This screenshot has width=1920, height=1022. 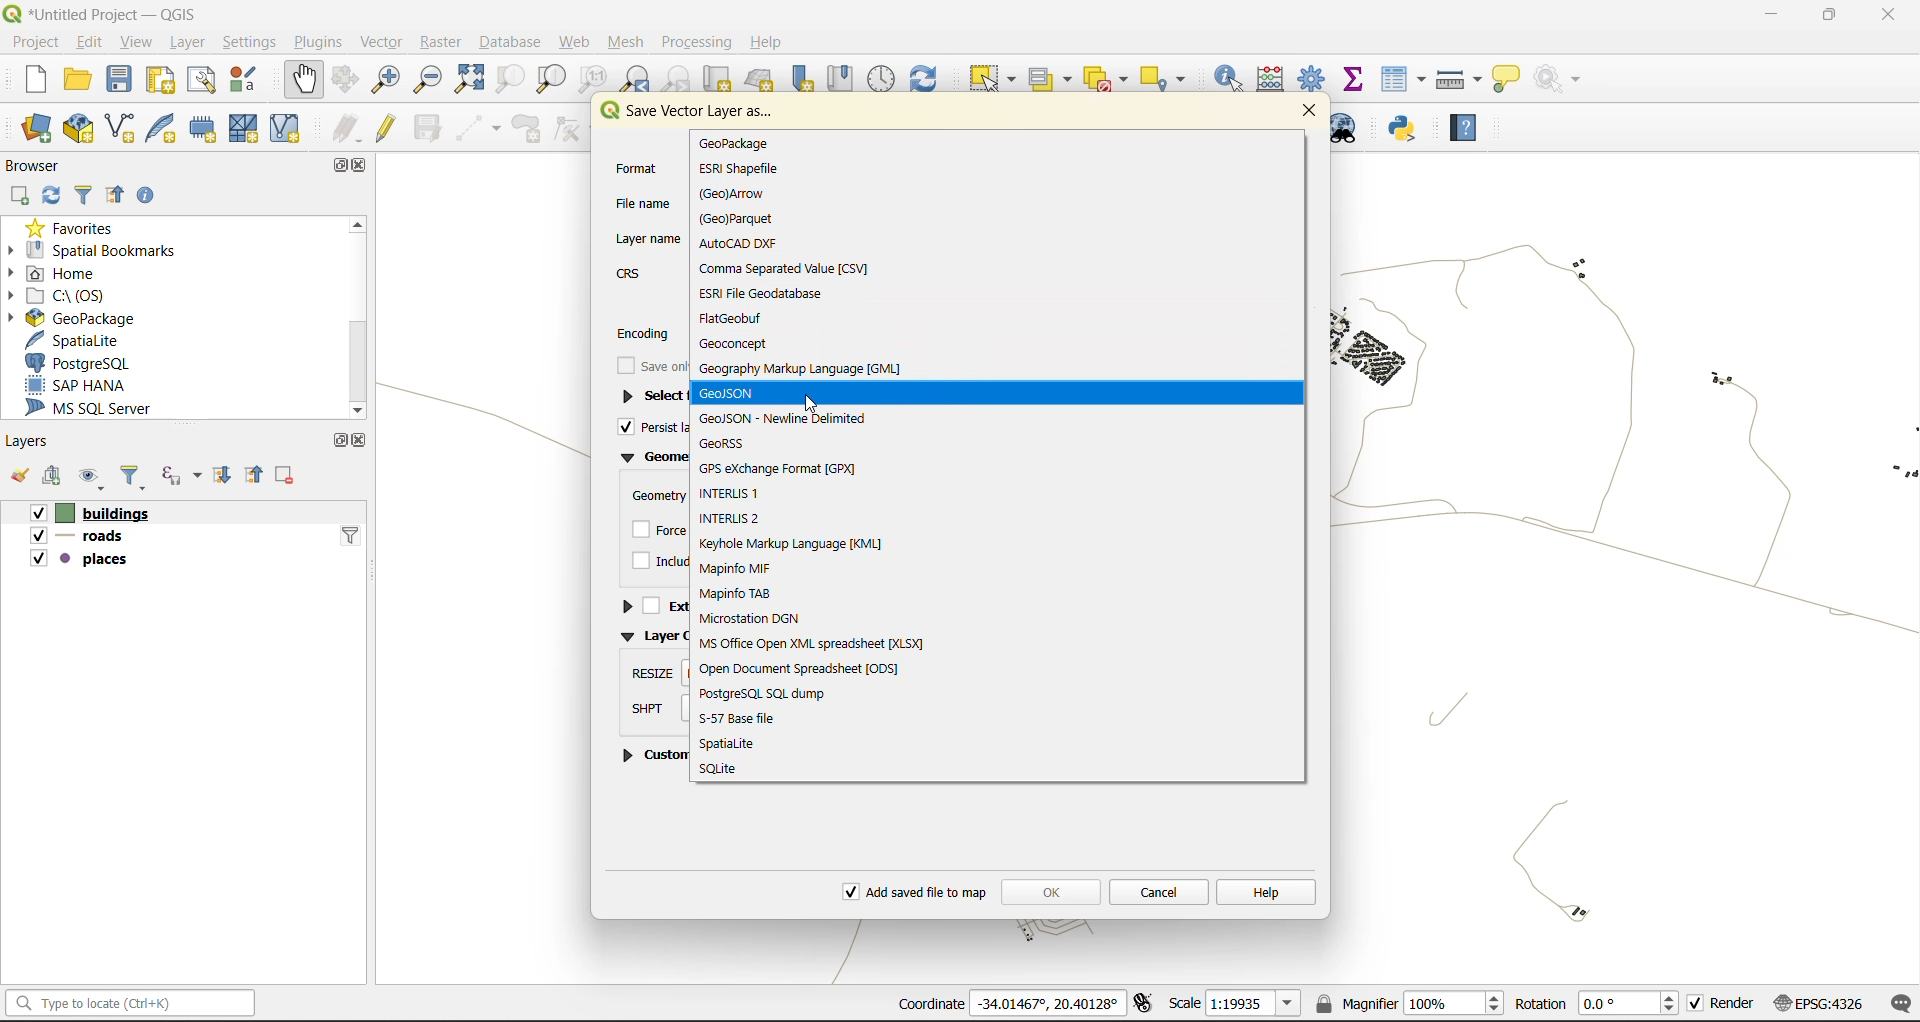 What do you see at coordinates (82, 342) in the screenshot?
I see `spatialite` at bounding box center [82, 342].